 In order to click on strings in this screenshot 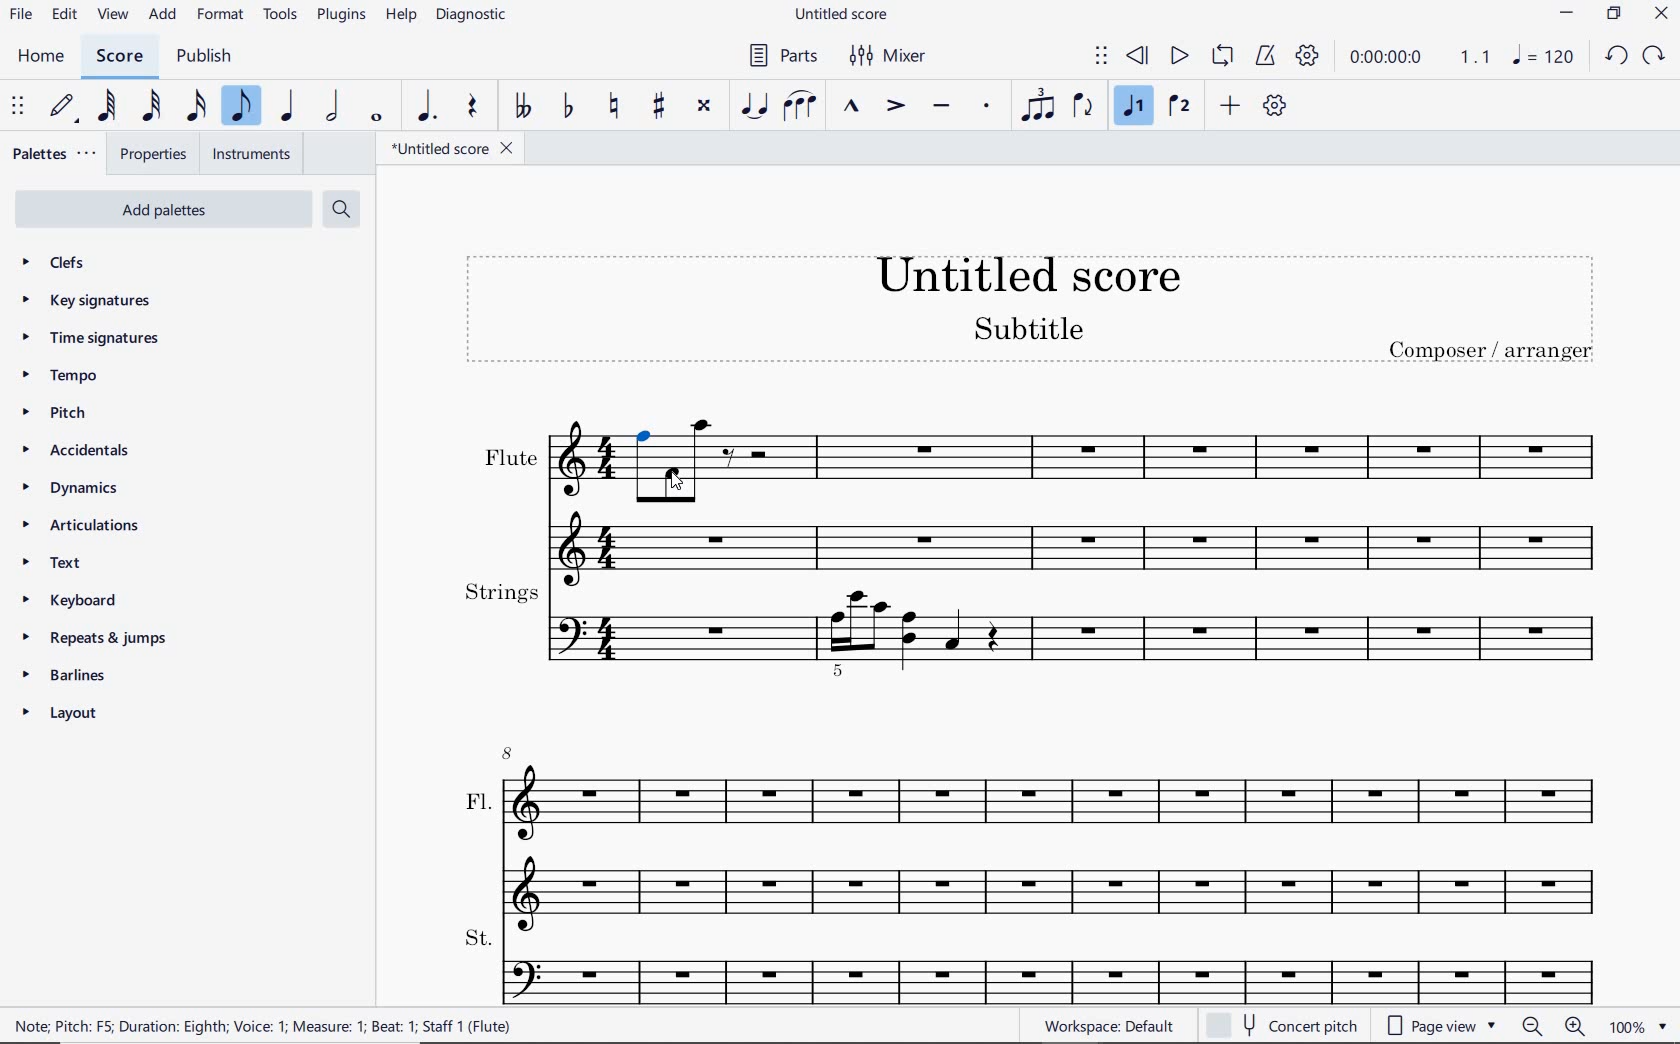, I will do `click(1033, 627)`.